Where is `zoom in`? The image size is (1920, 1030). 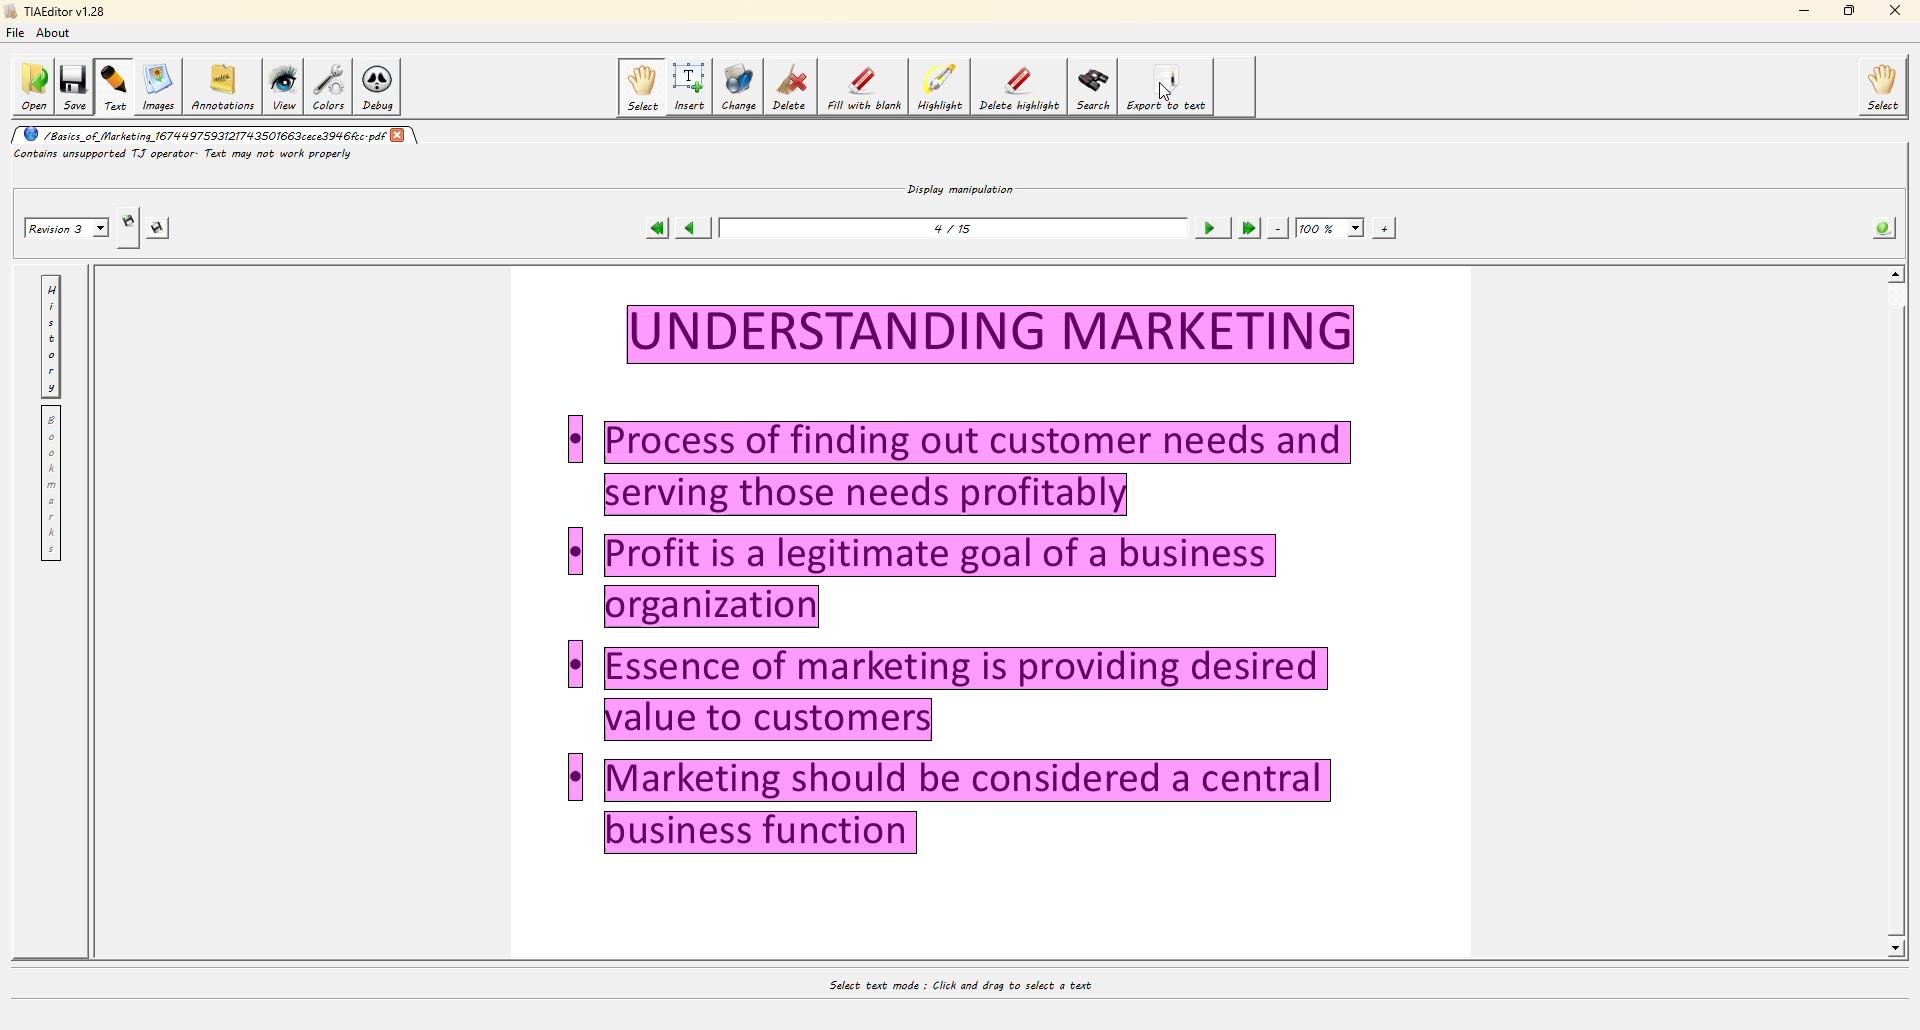
zoom in is located at coordinates (1331, 229).